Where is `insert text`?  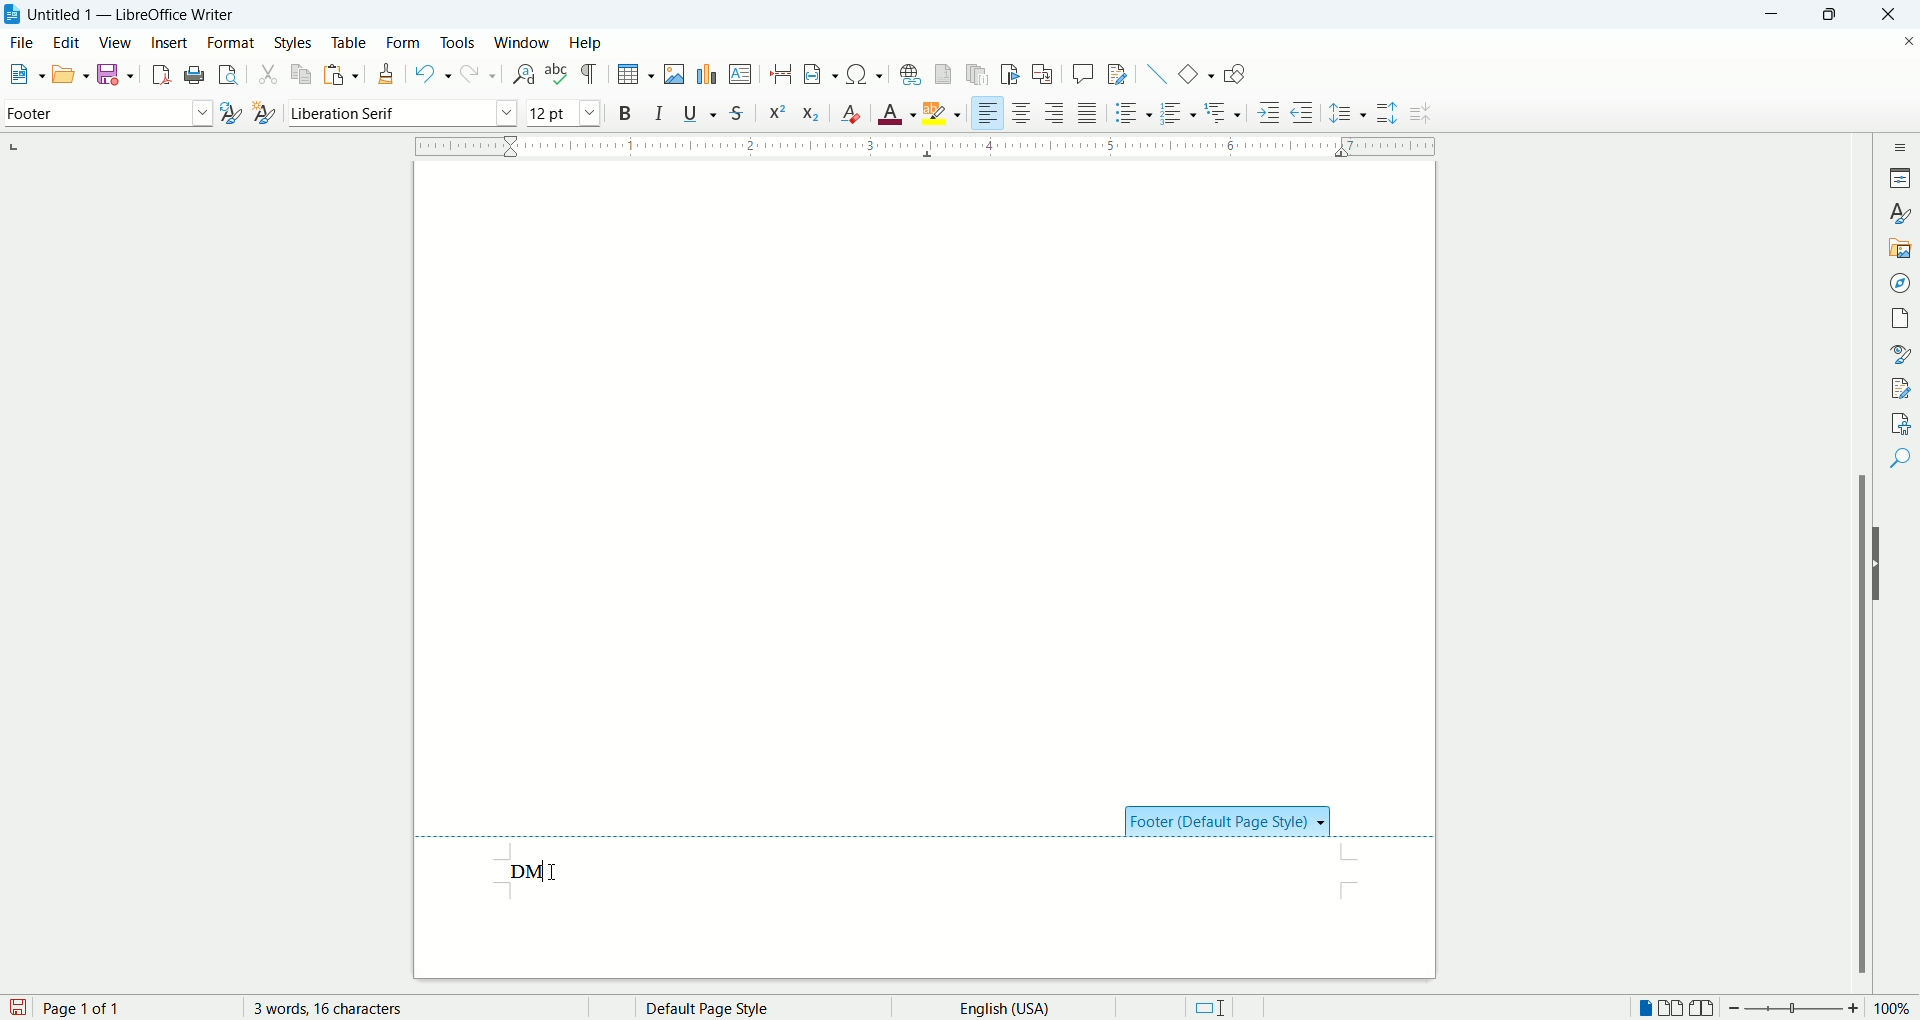 insert text is located at coordinates (739, 75).